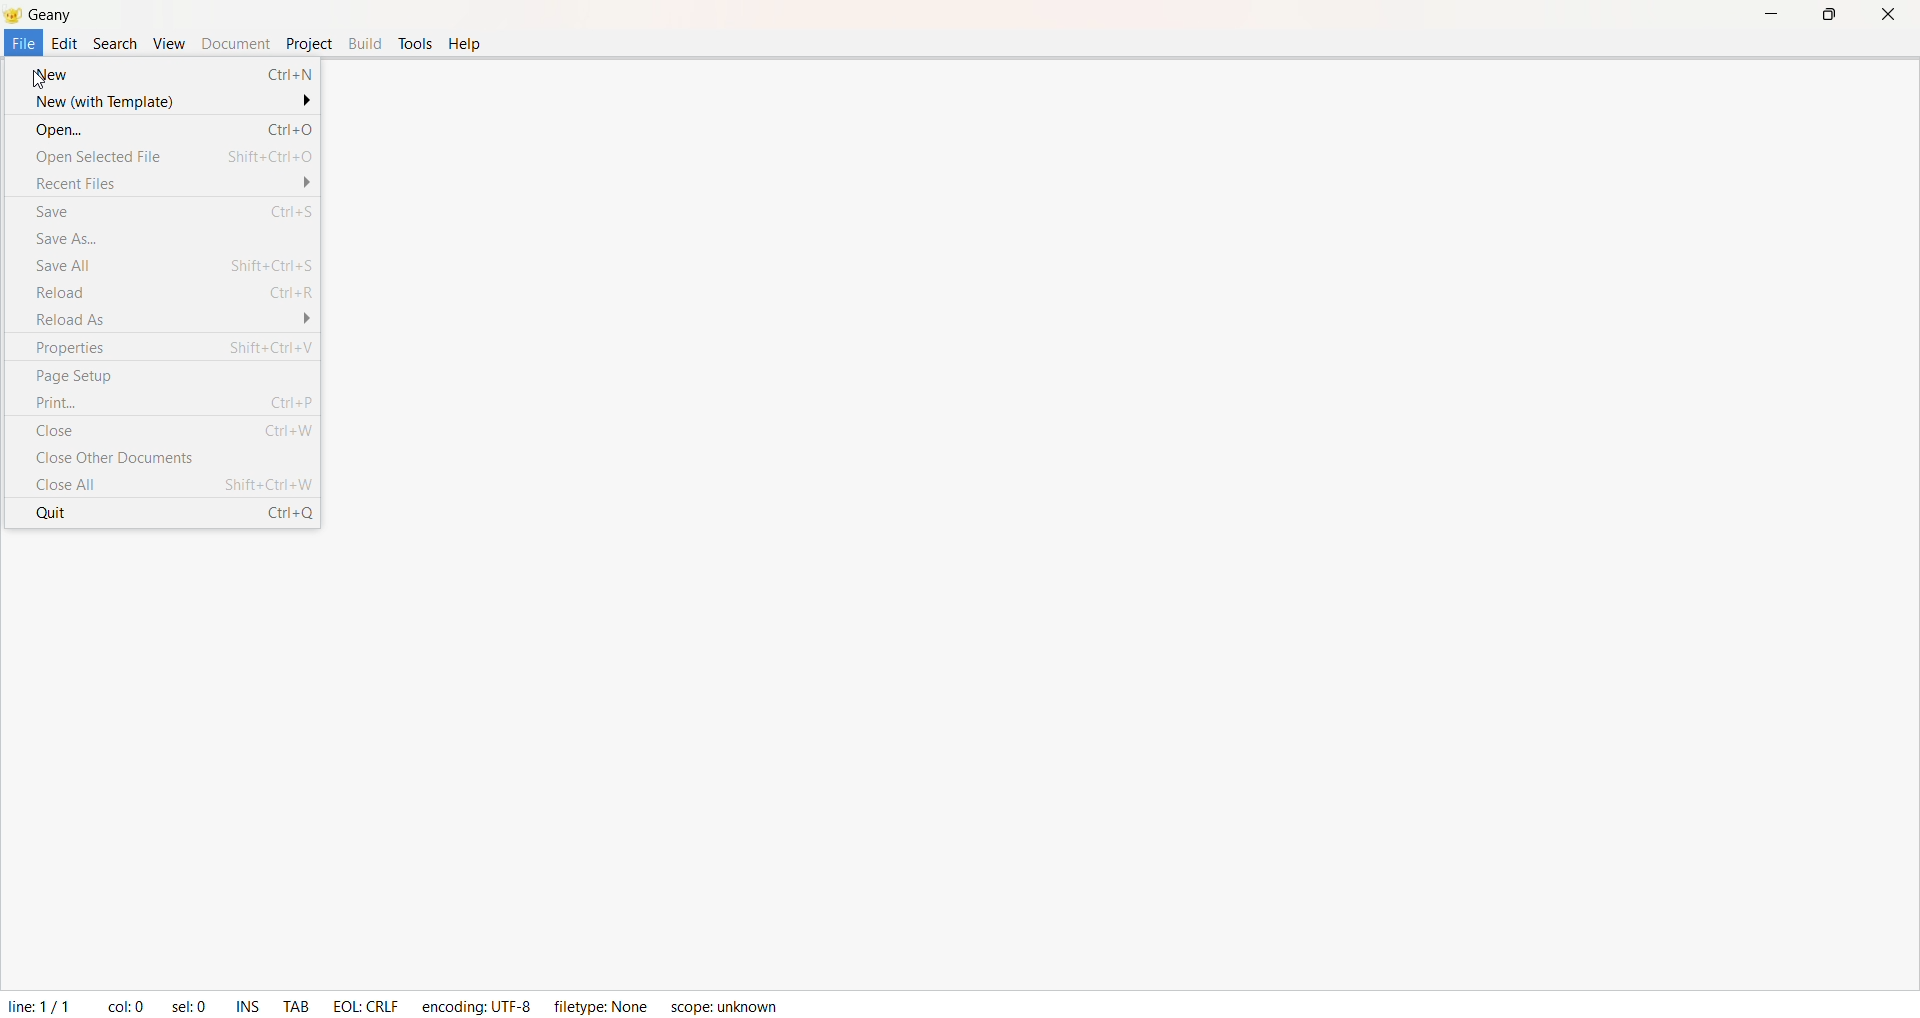  What do you see at coordinates (247, 1003) in the screenshot?
I see `INS` at bounding box center [247, 1003].